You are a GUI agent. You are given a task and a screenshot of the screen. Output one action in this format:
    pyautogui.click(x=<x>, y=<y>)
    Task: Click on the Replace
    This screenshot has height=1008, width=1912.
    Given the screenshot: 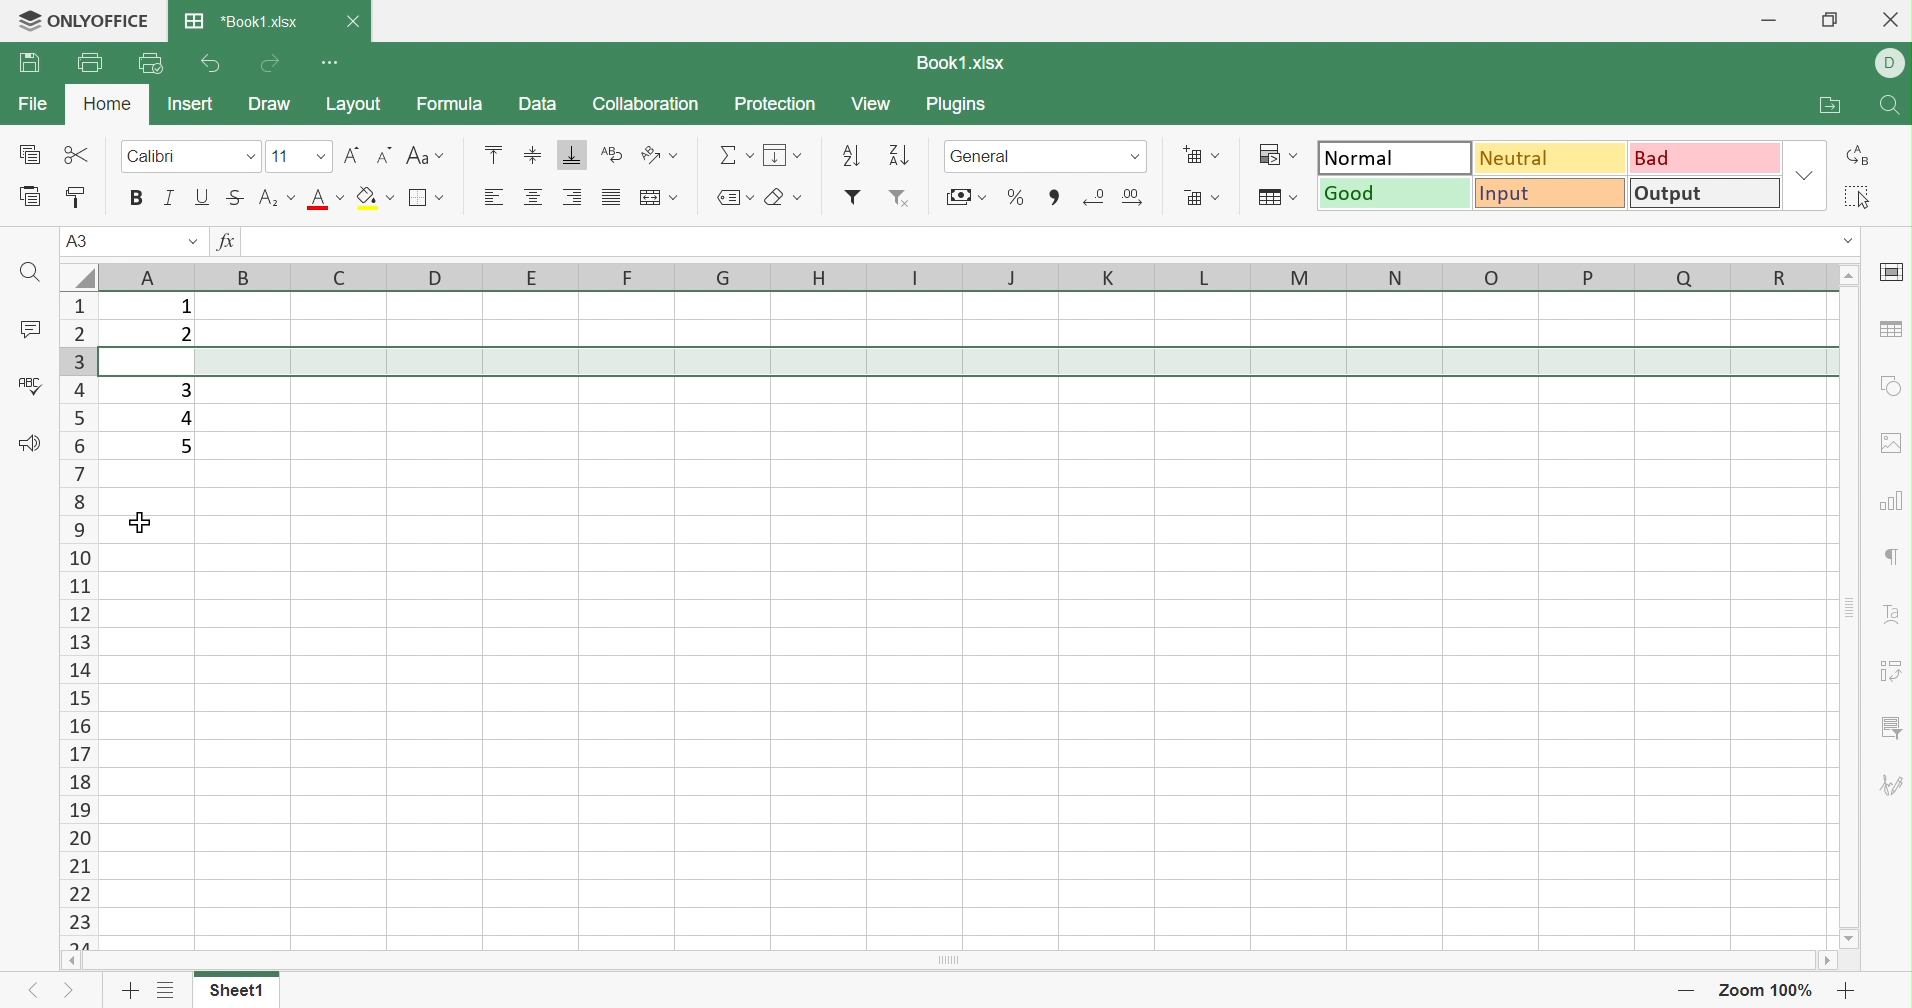 What is the action you would take?
    pyautogui.click(x=1861, y=154)
    